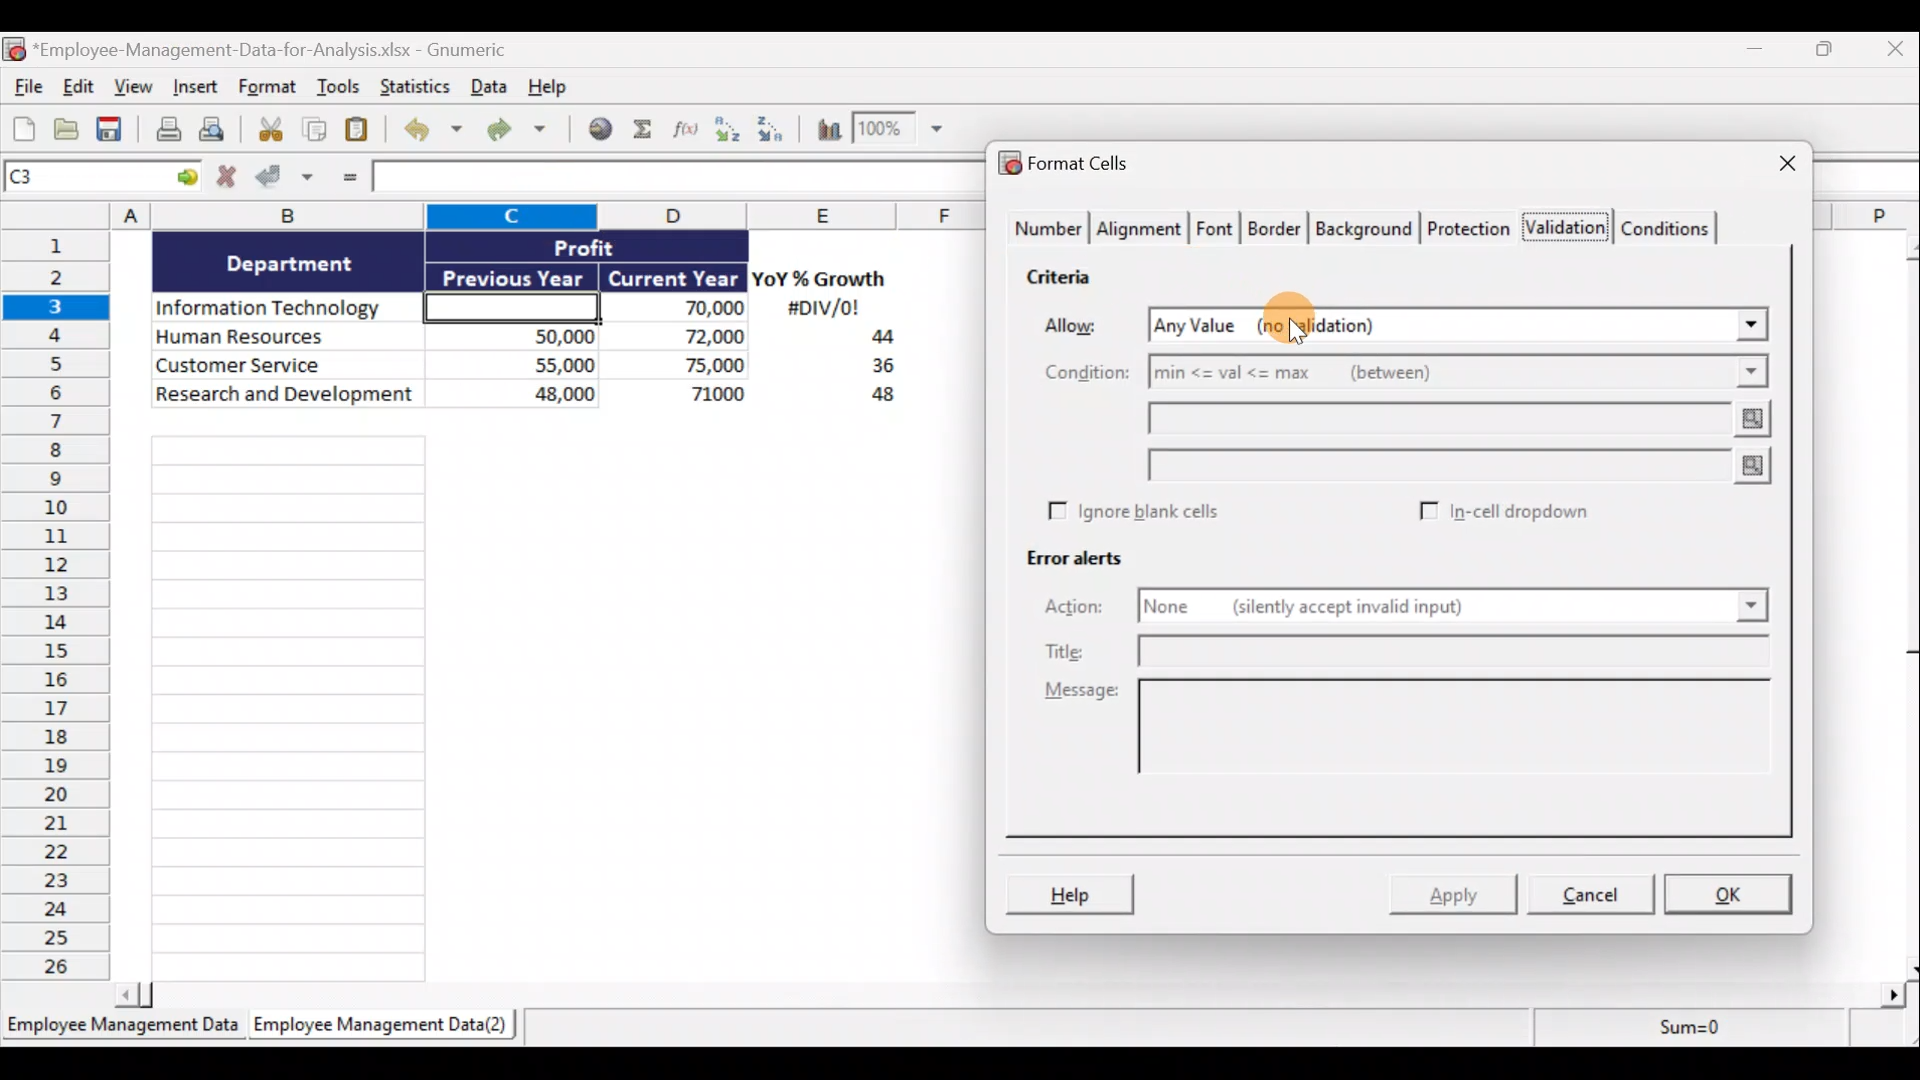  I want to click on Copy selection, so click(315, 130).